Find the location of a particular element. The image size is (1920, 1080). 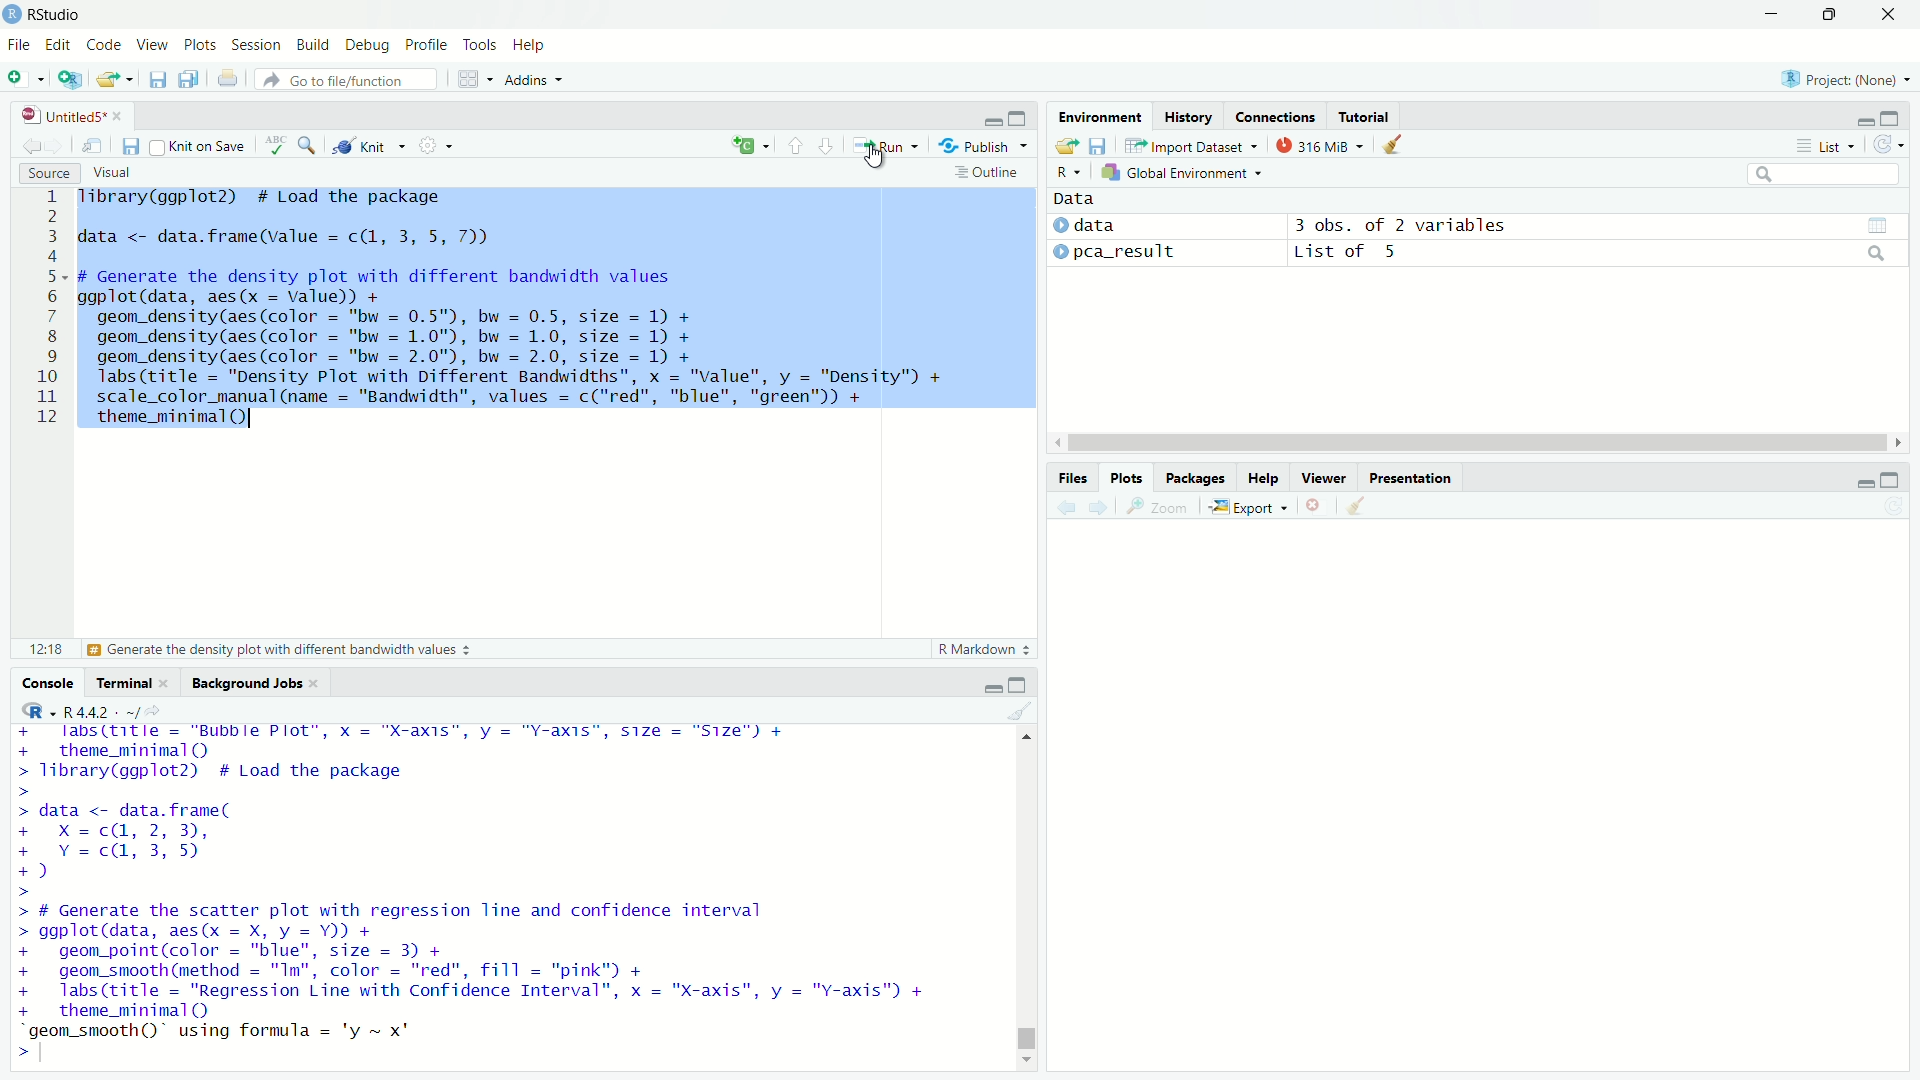

File is located at coordinates (18, 45).